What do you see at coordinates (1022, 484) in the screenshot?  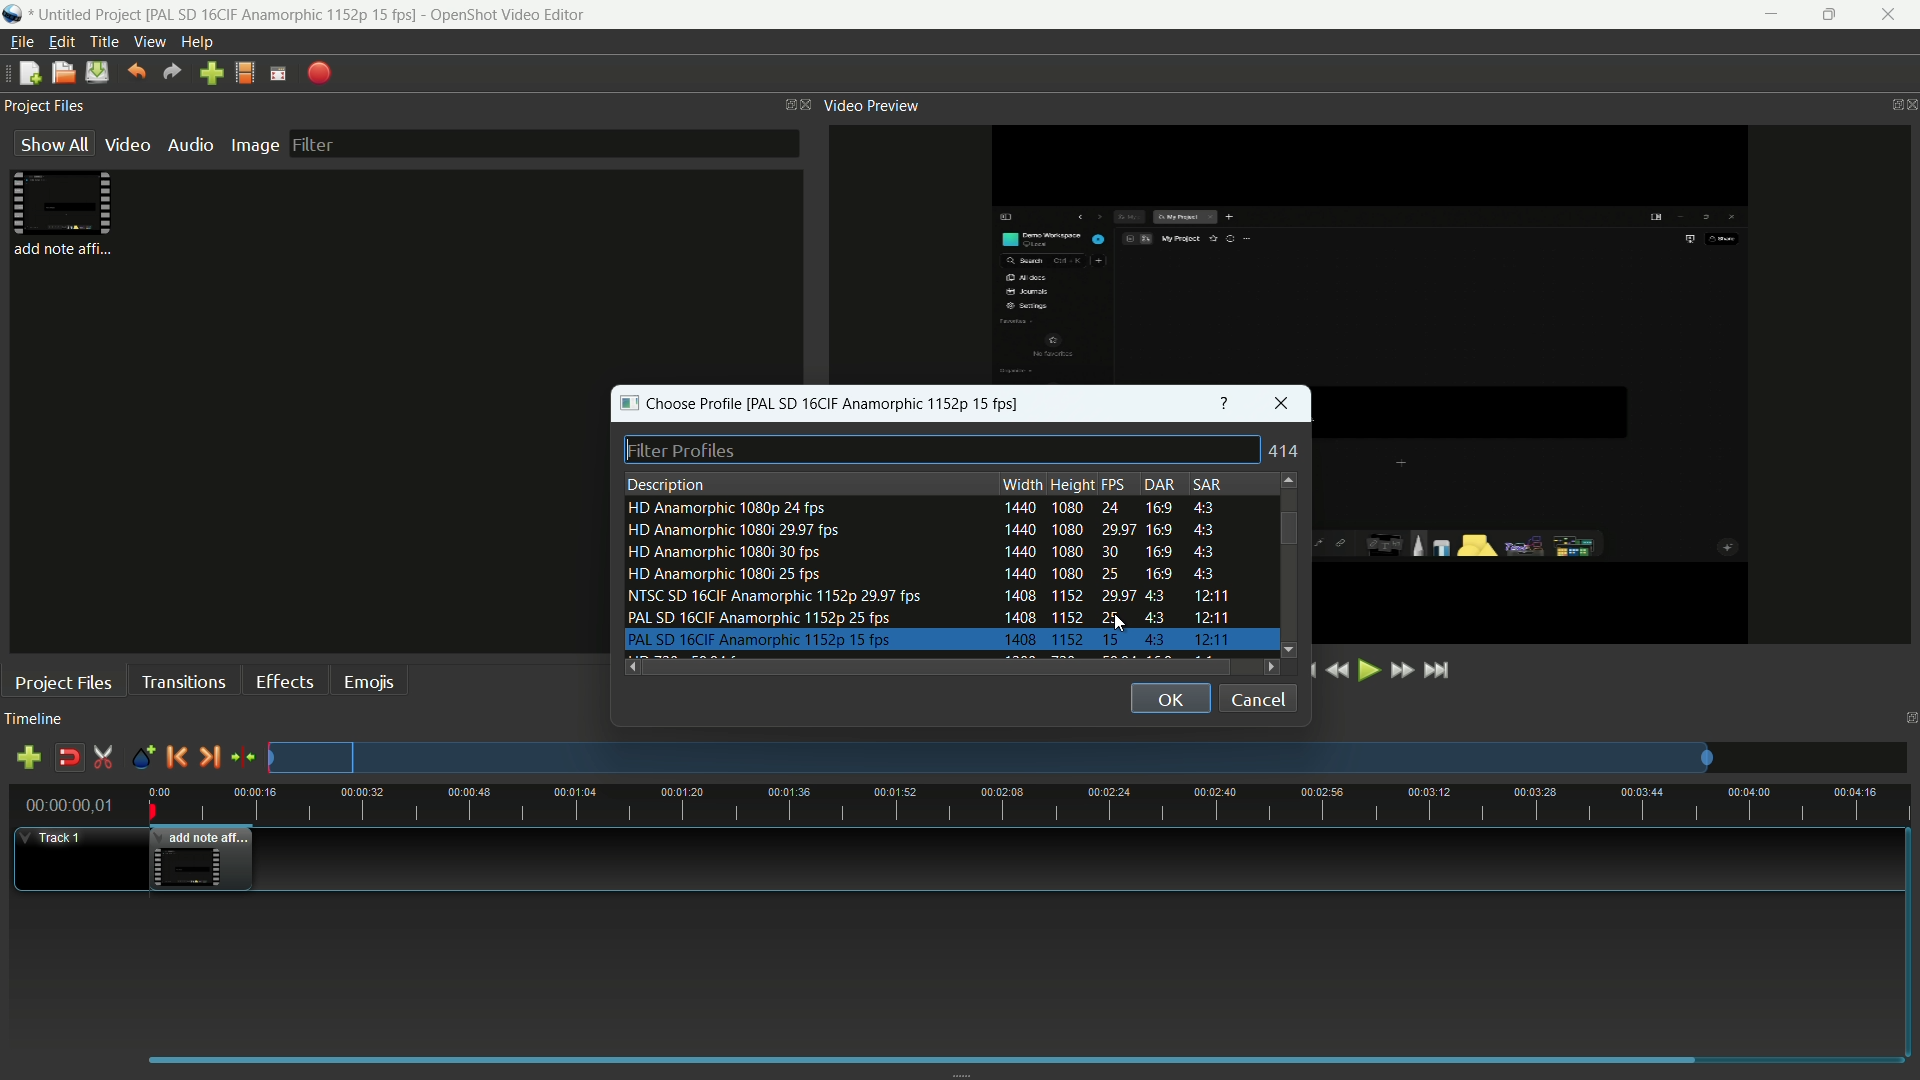 I see `width` at bounding box center [1022, 484].